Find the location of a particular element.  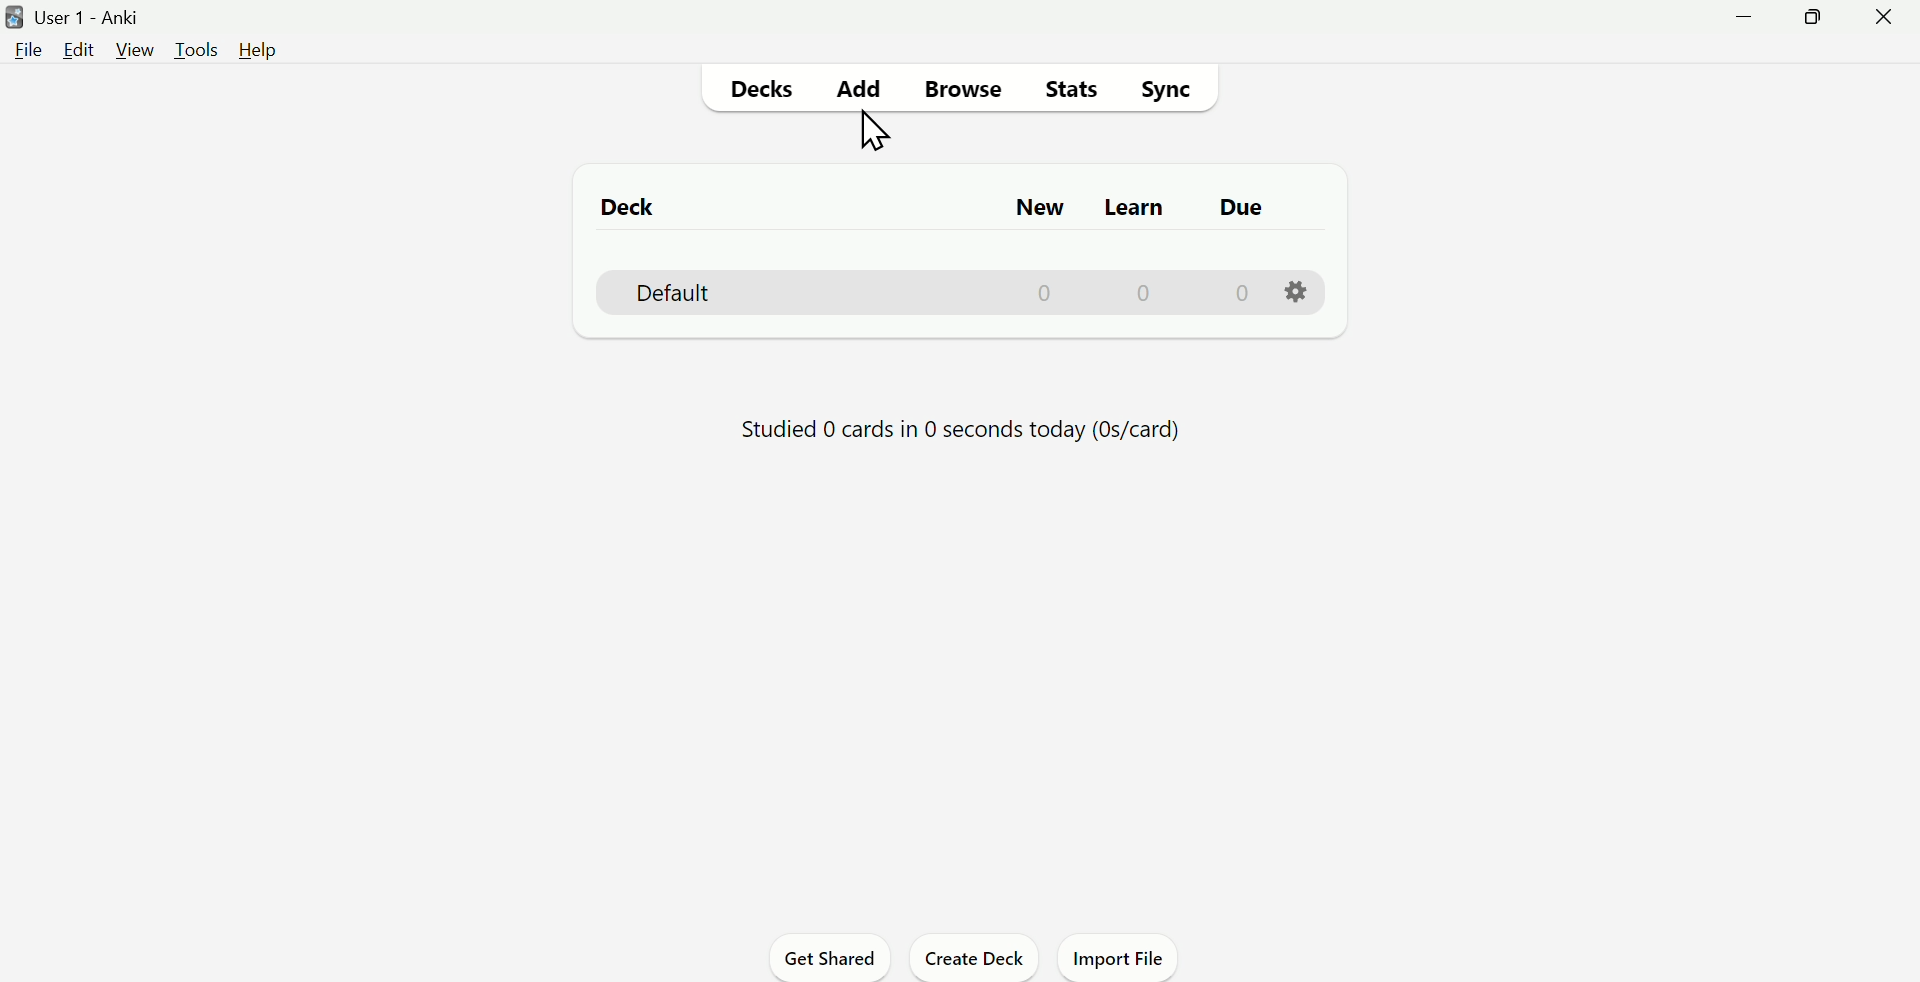

Browse is located at coordinates (959, 83).